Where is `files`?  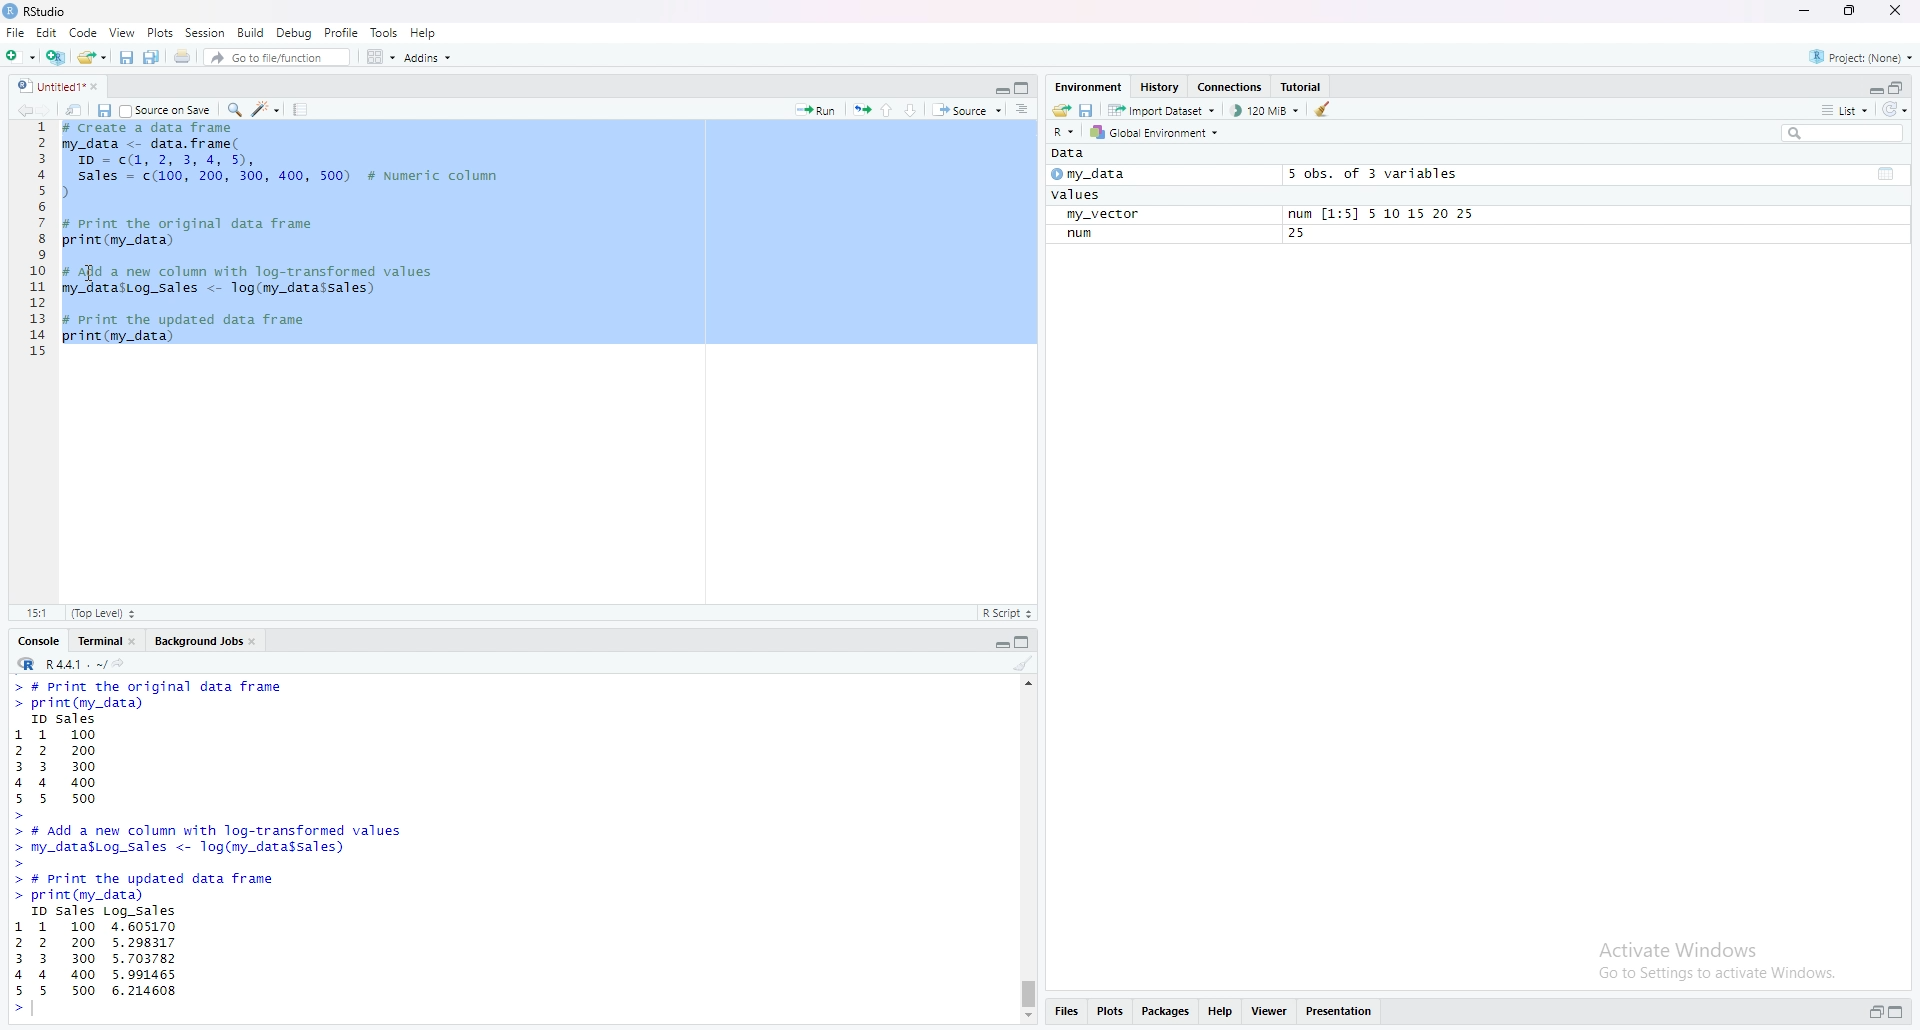 files is located at coordinates (1072, 1013).